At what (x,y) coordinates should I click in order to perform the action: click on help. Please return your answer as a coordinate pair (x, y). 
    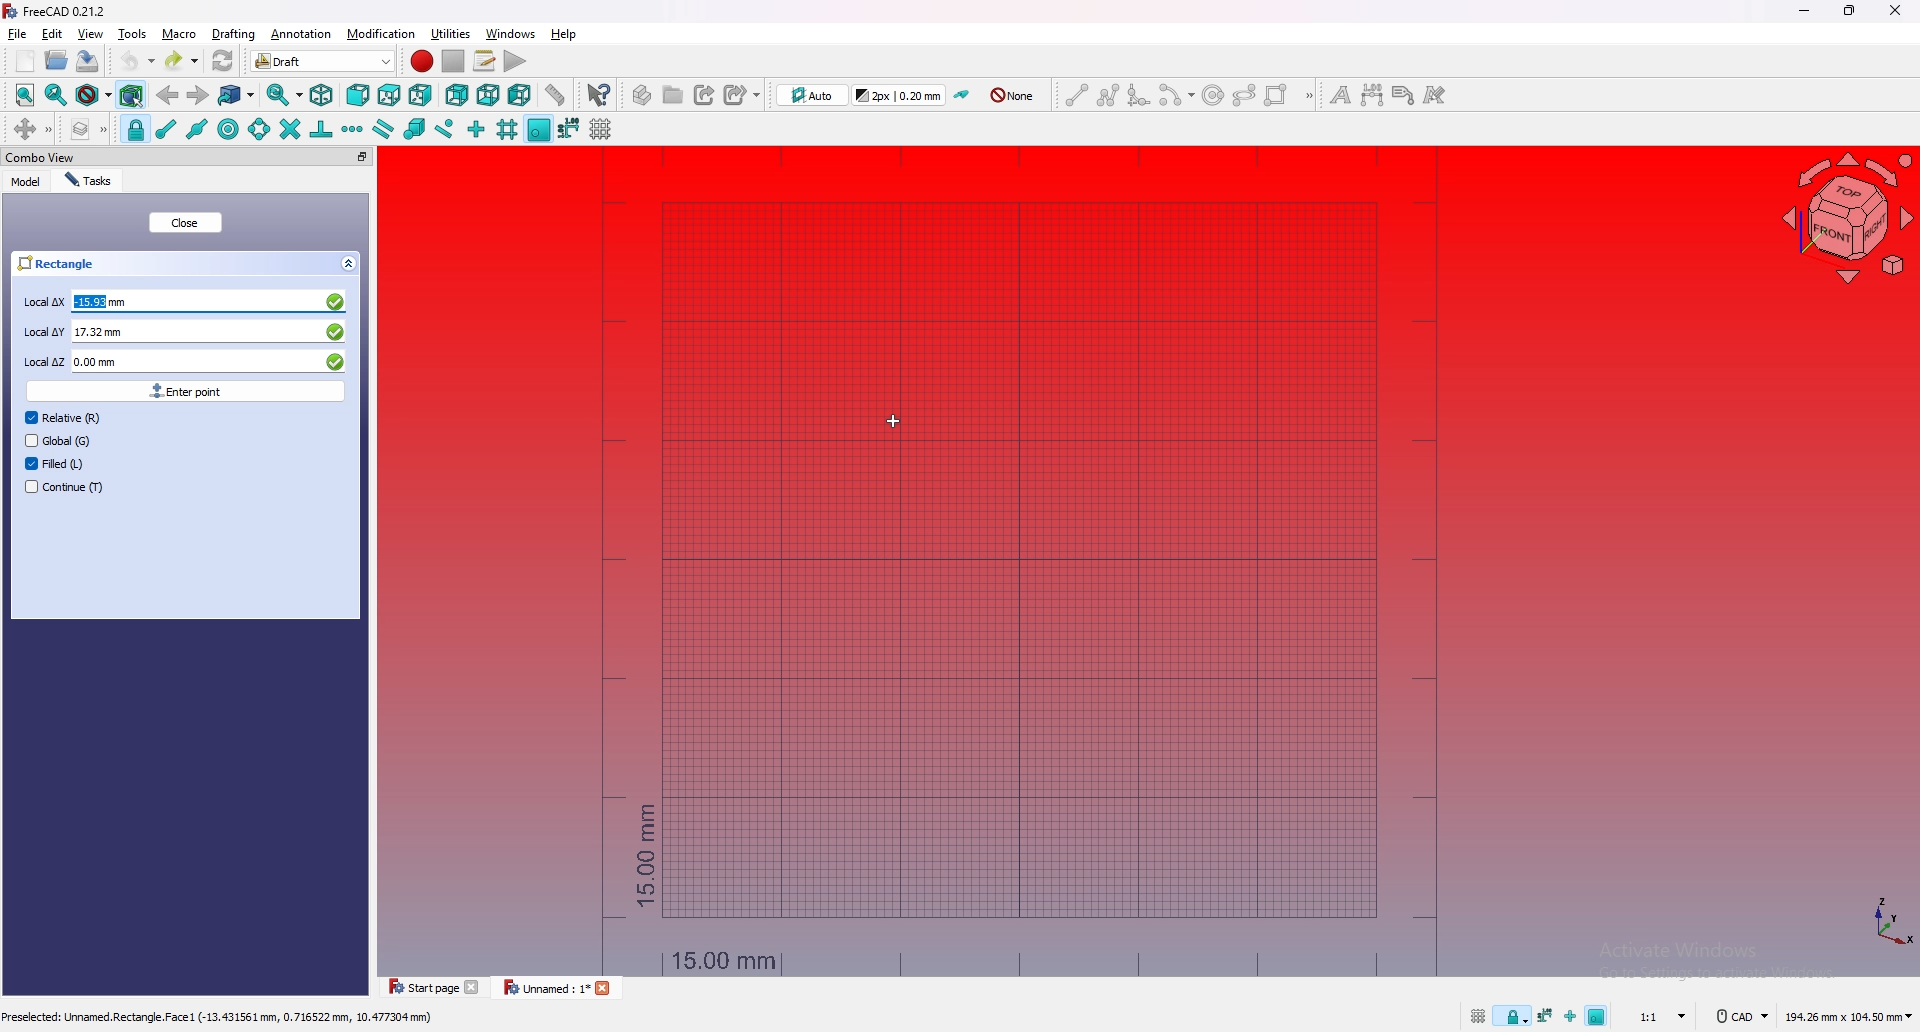
    Looking at the image, I should click on (563, 34).